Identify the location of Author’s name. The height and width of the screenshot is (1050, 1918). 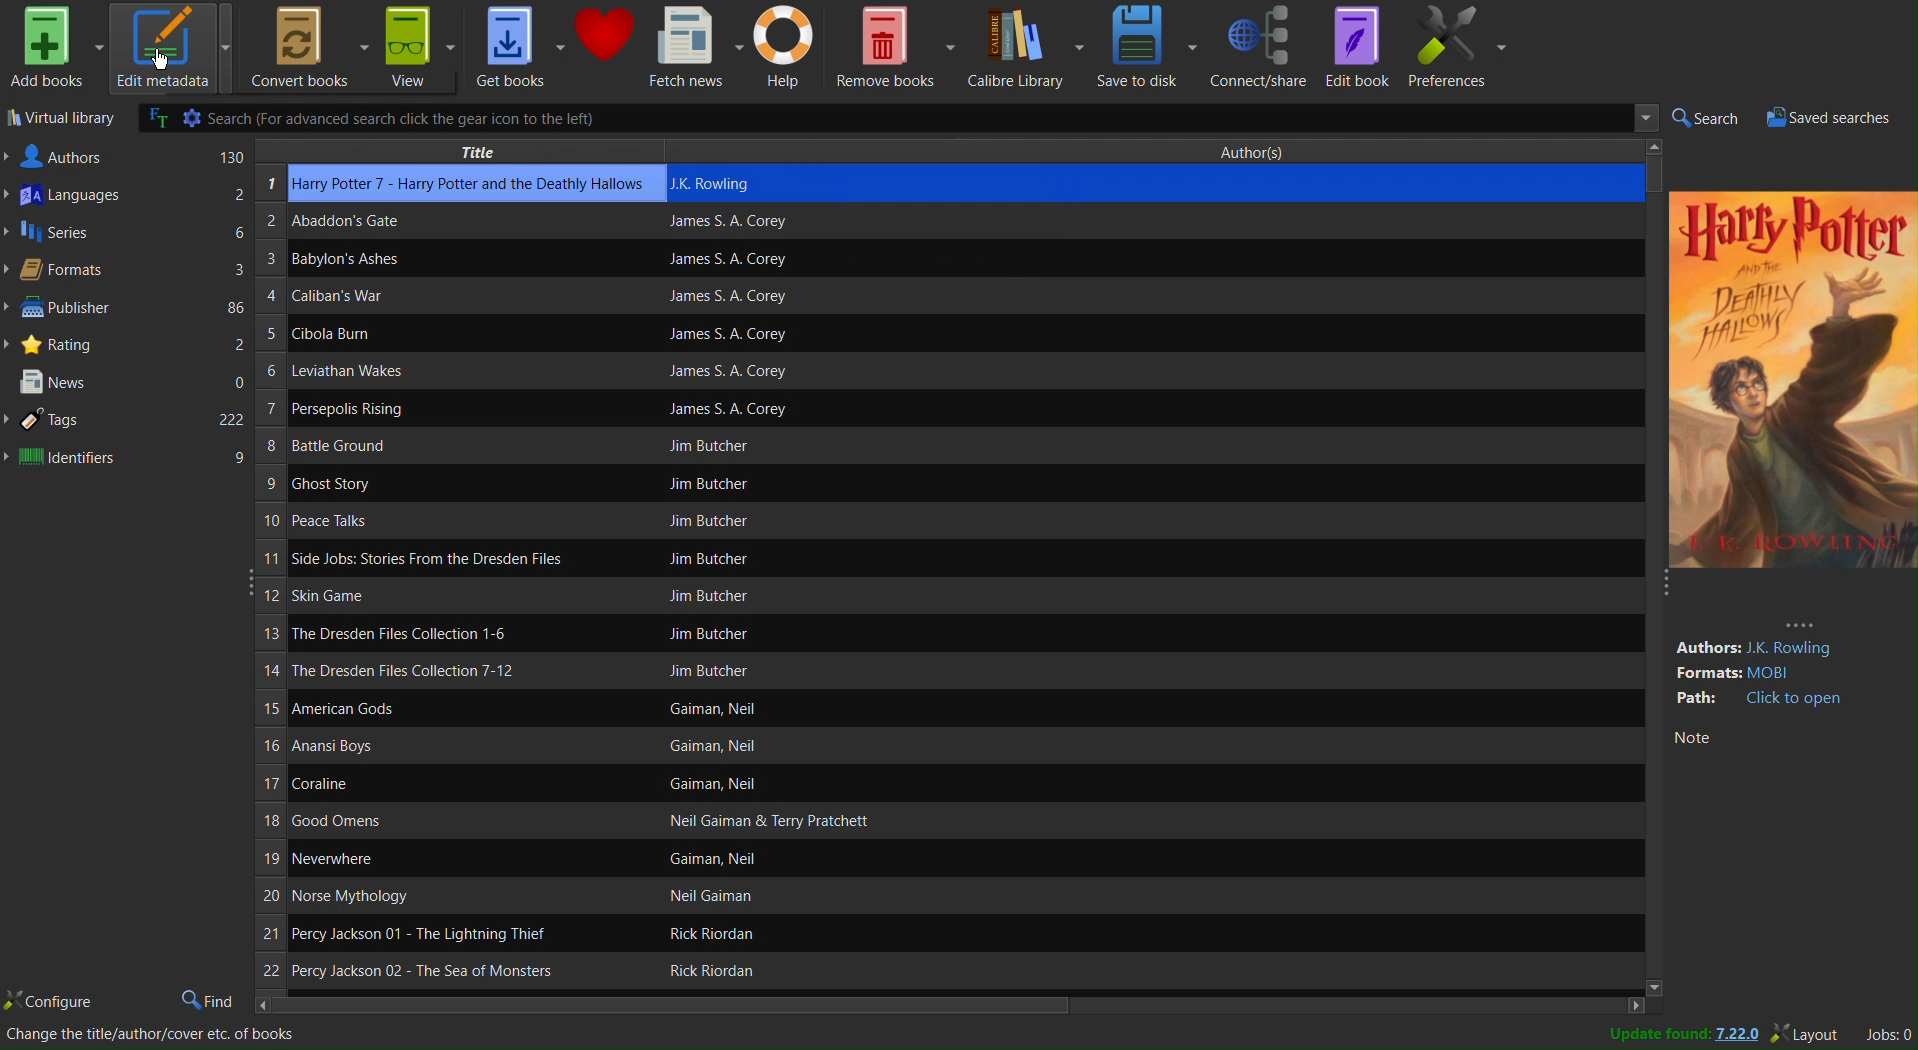
(859, 710).